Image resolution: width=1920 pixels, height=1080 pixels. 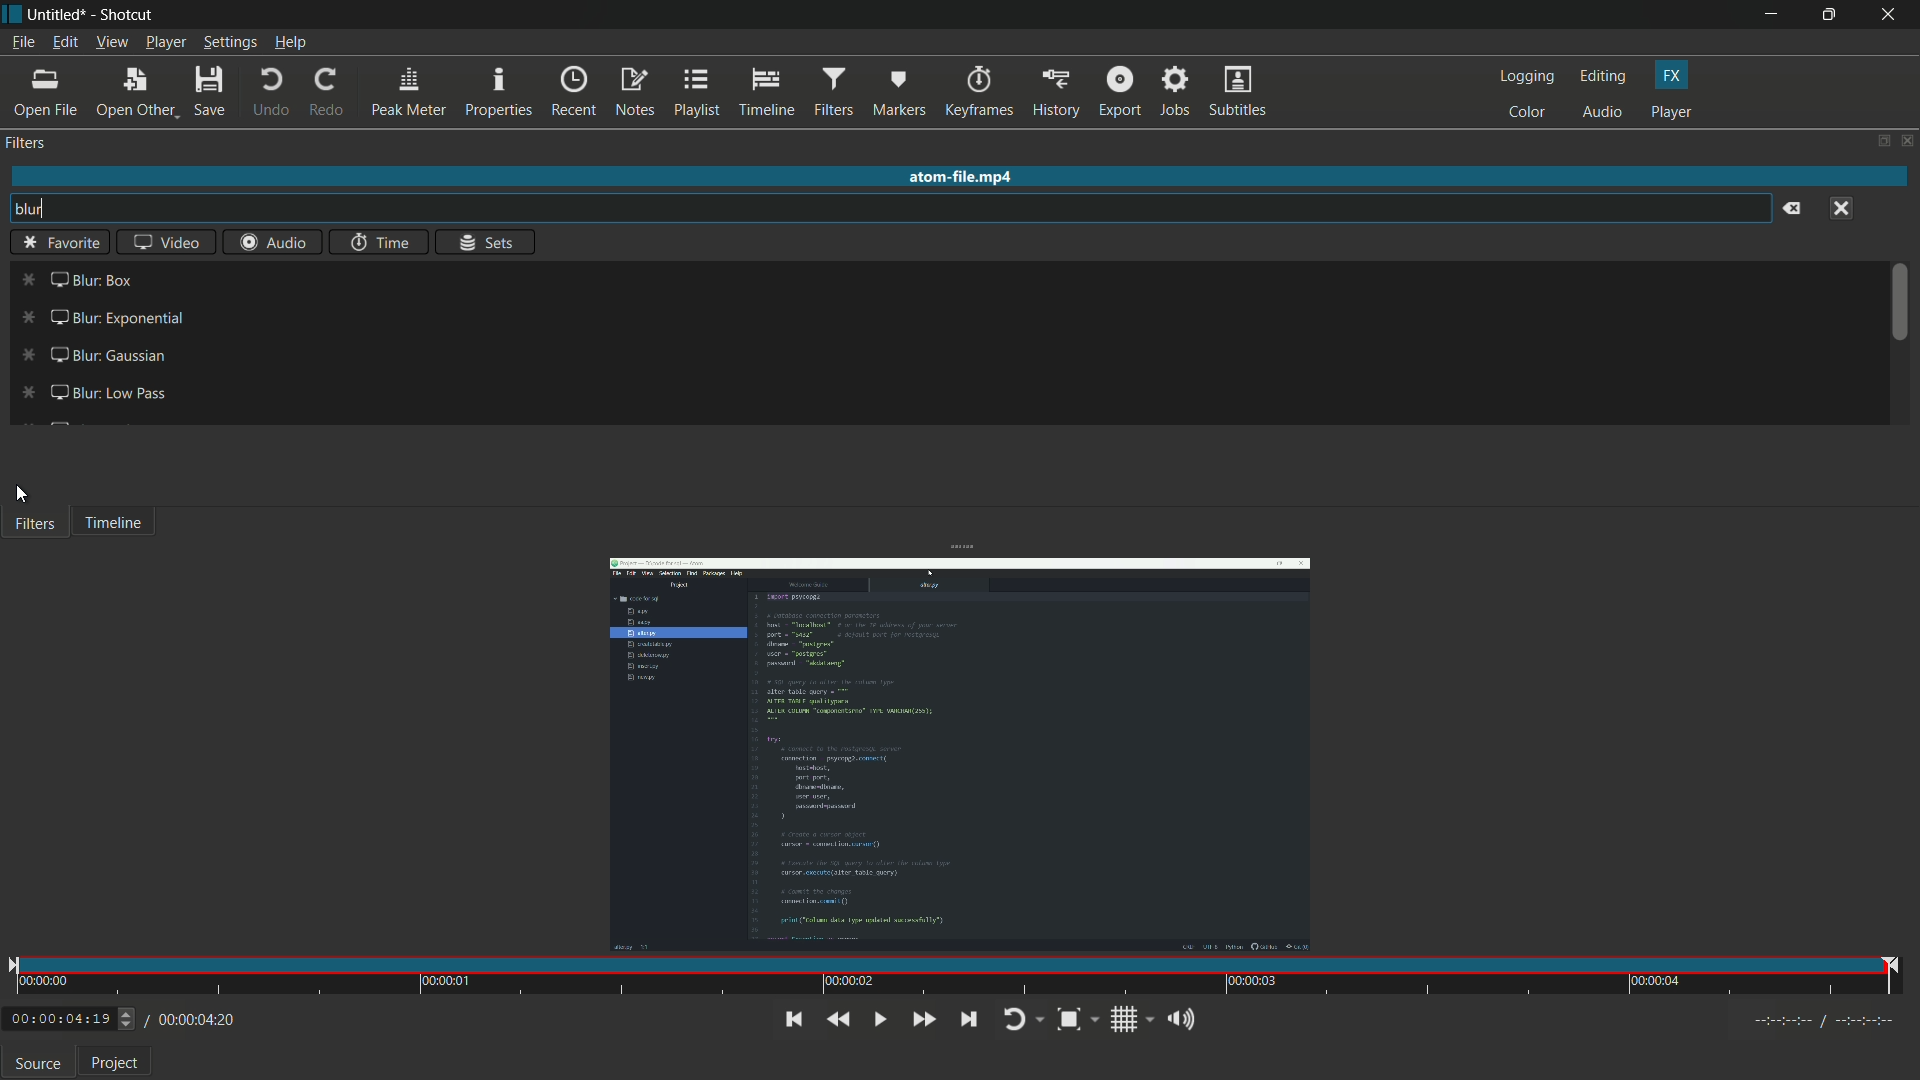 What do you see at coordinates (831, 93) in the screenshot?
I see `filters` at bounding box center [831, 93].